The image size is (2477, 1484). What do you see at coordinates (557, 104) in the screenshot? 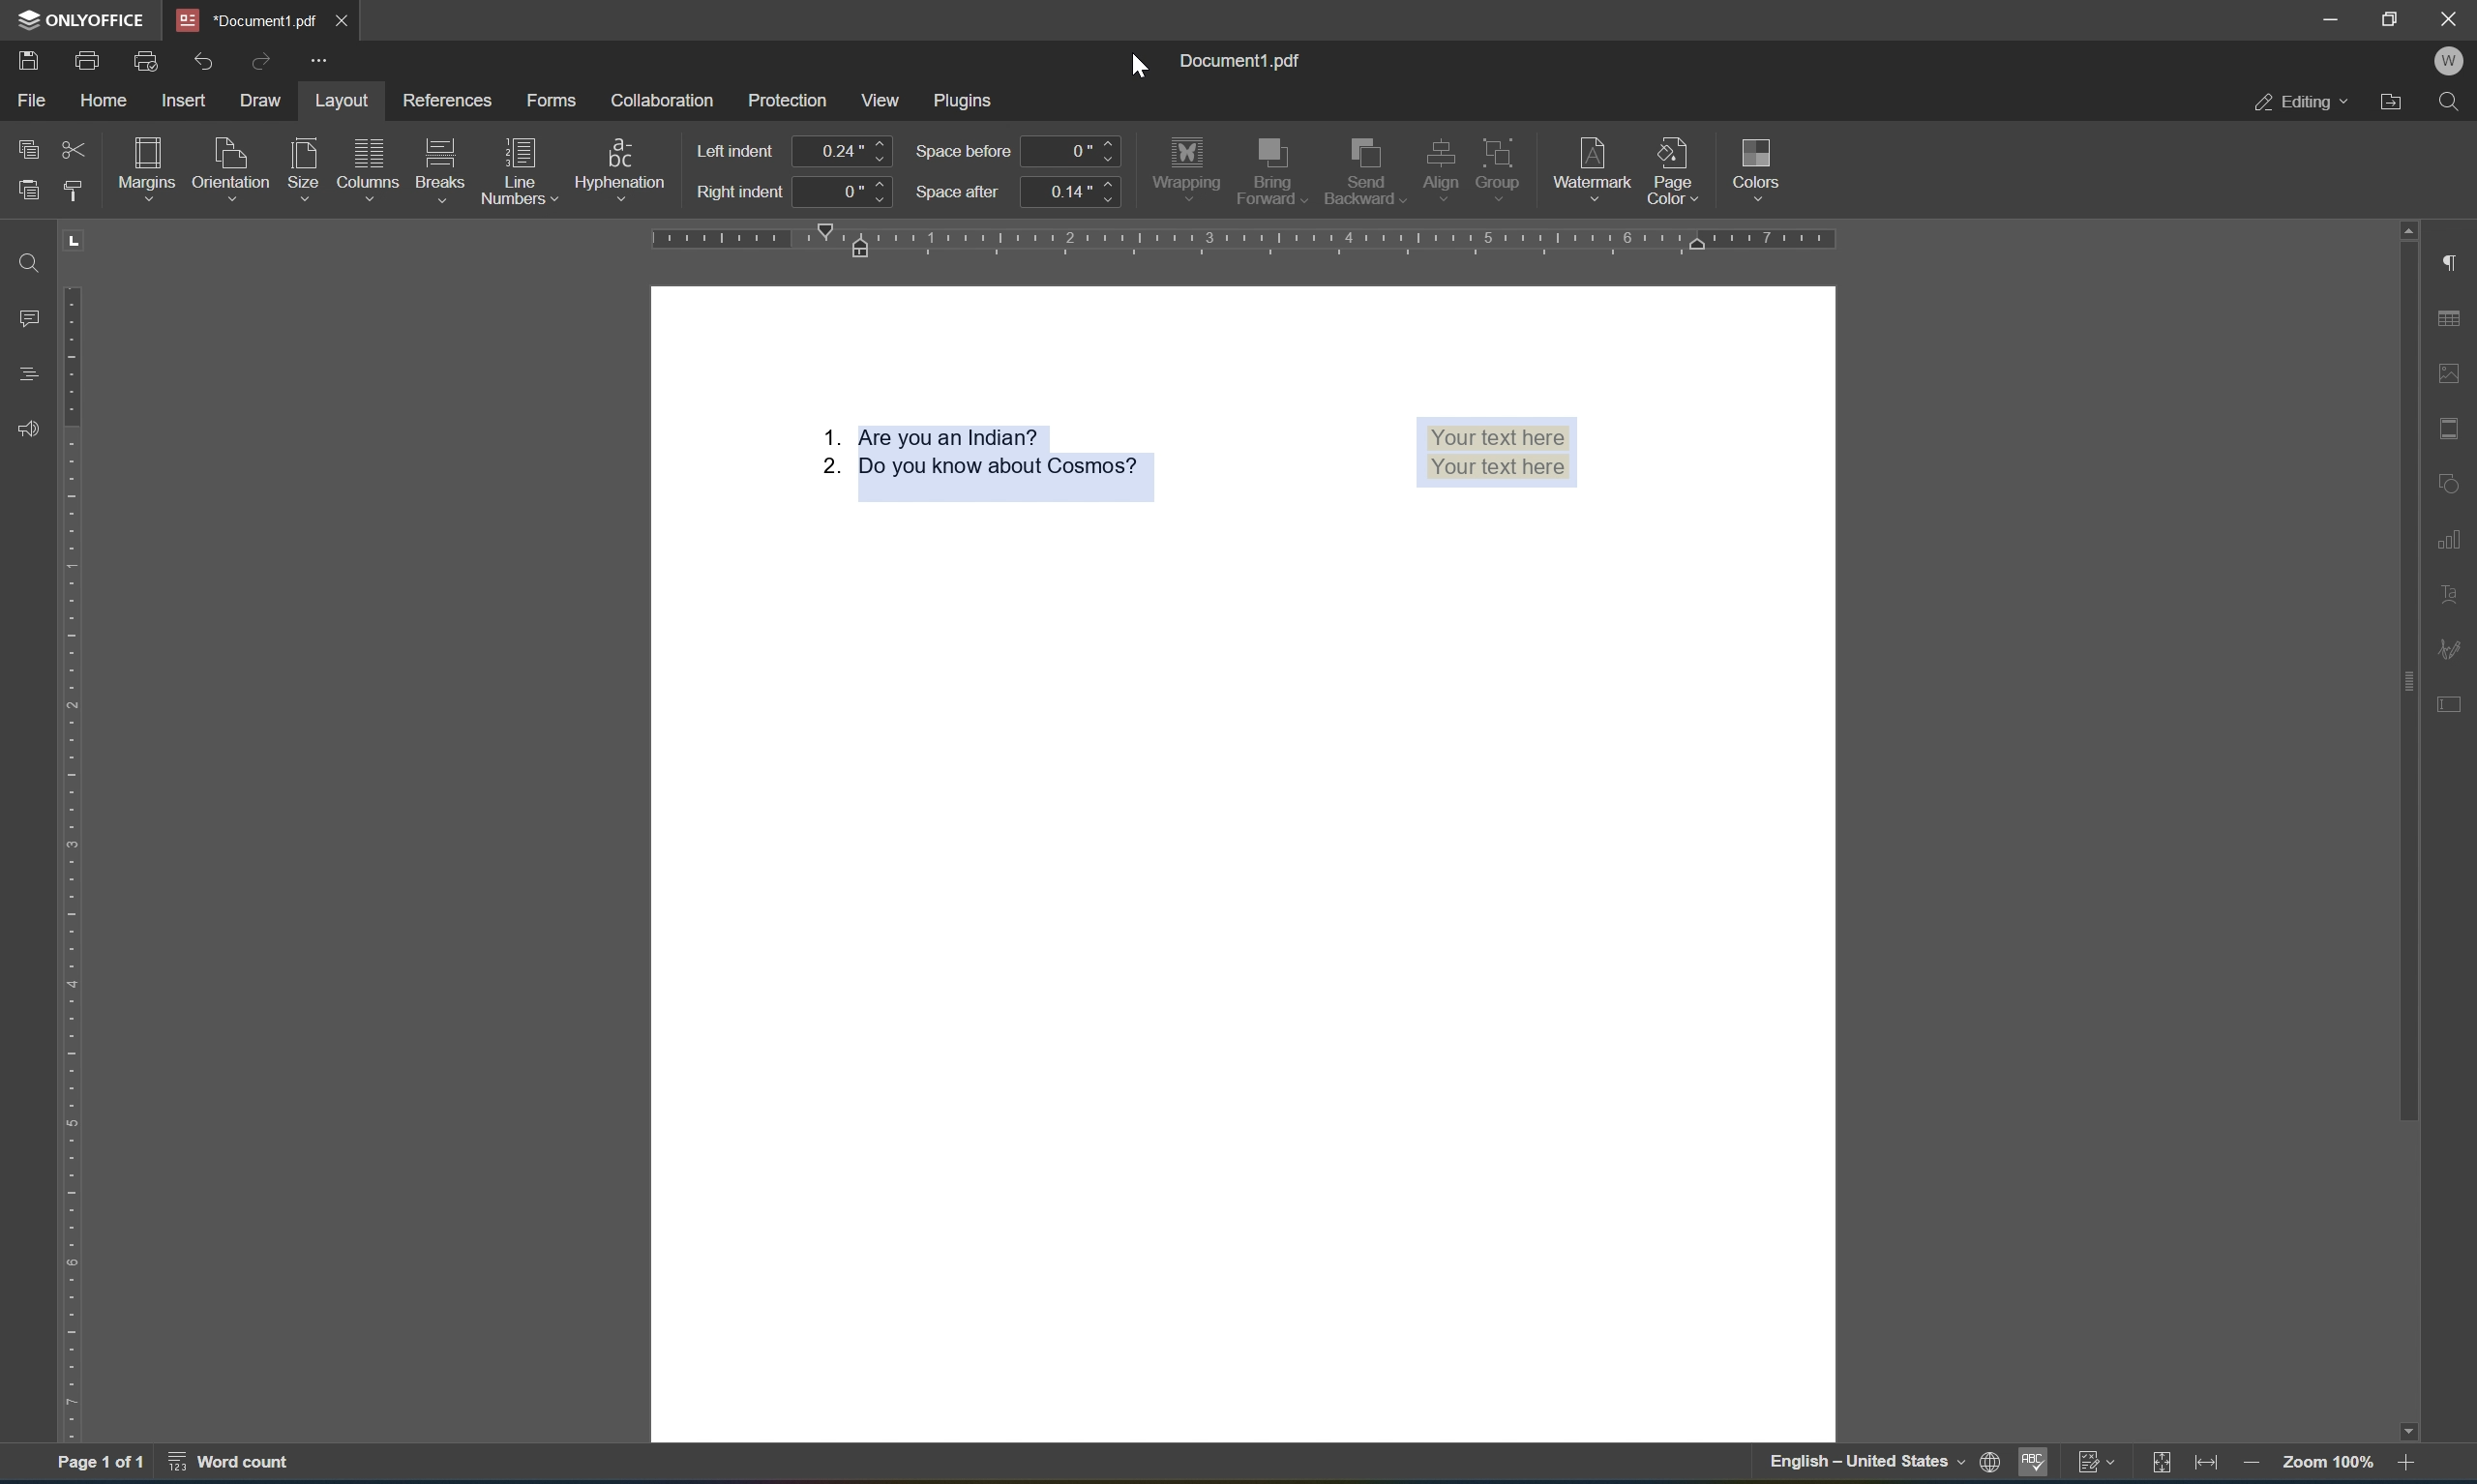
I see `forms` at bounding box center [557, 104].